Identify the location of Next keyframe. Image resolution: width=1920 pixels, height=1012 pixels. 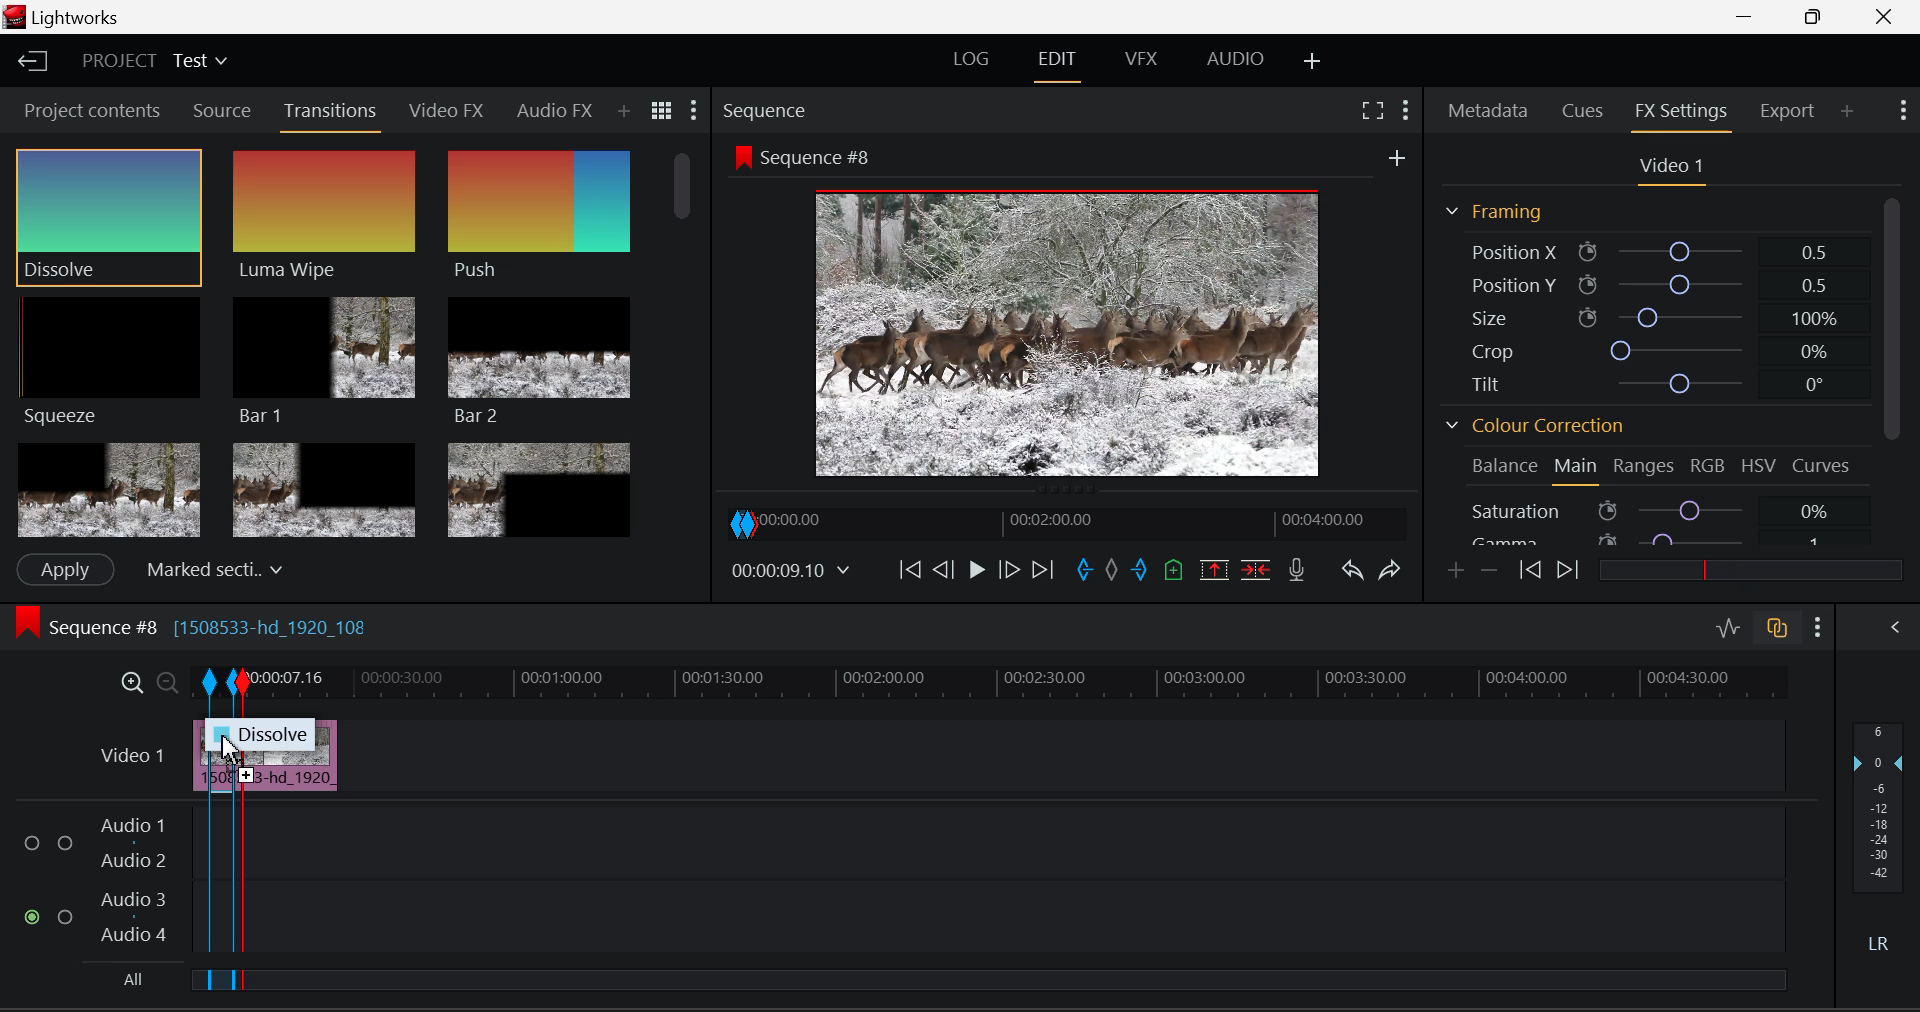
(1565, 570).